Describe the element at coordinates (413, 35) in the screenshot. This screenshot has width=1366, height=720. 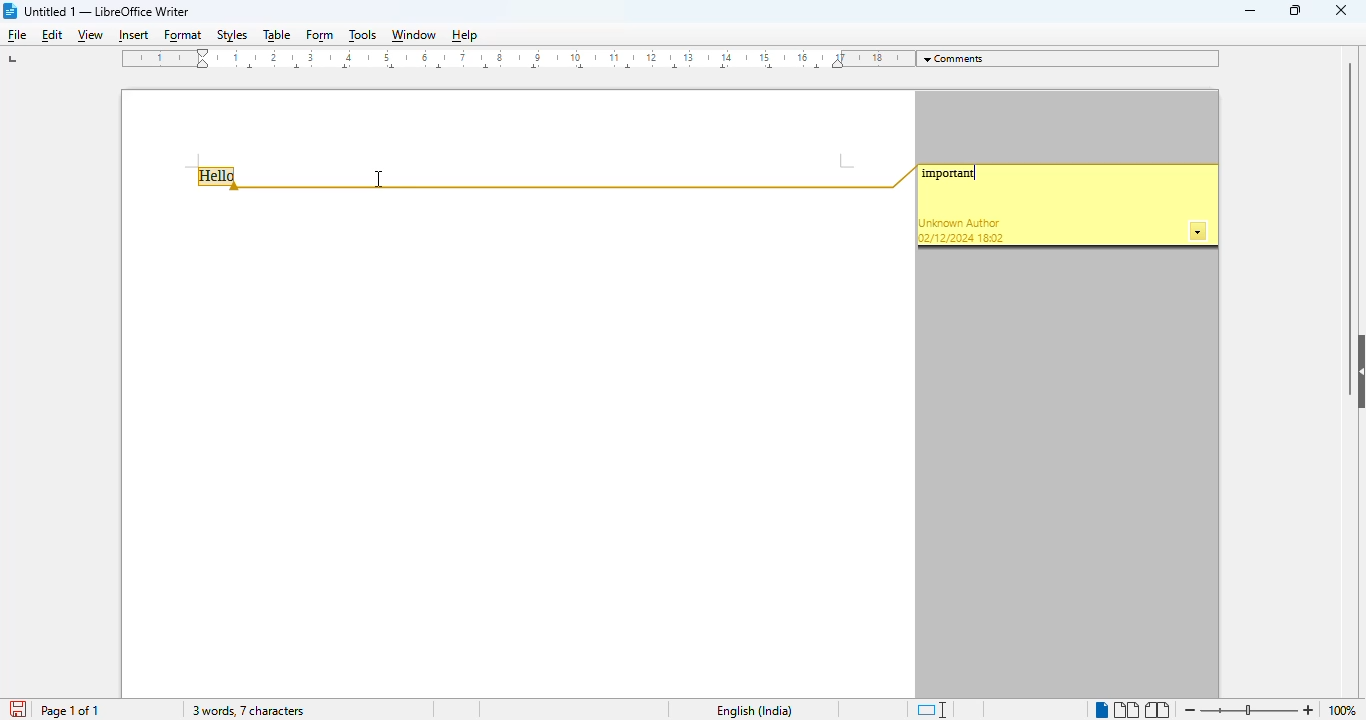
I see `window` at that location.